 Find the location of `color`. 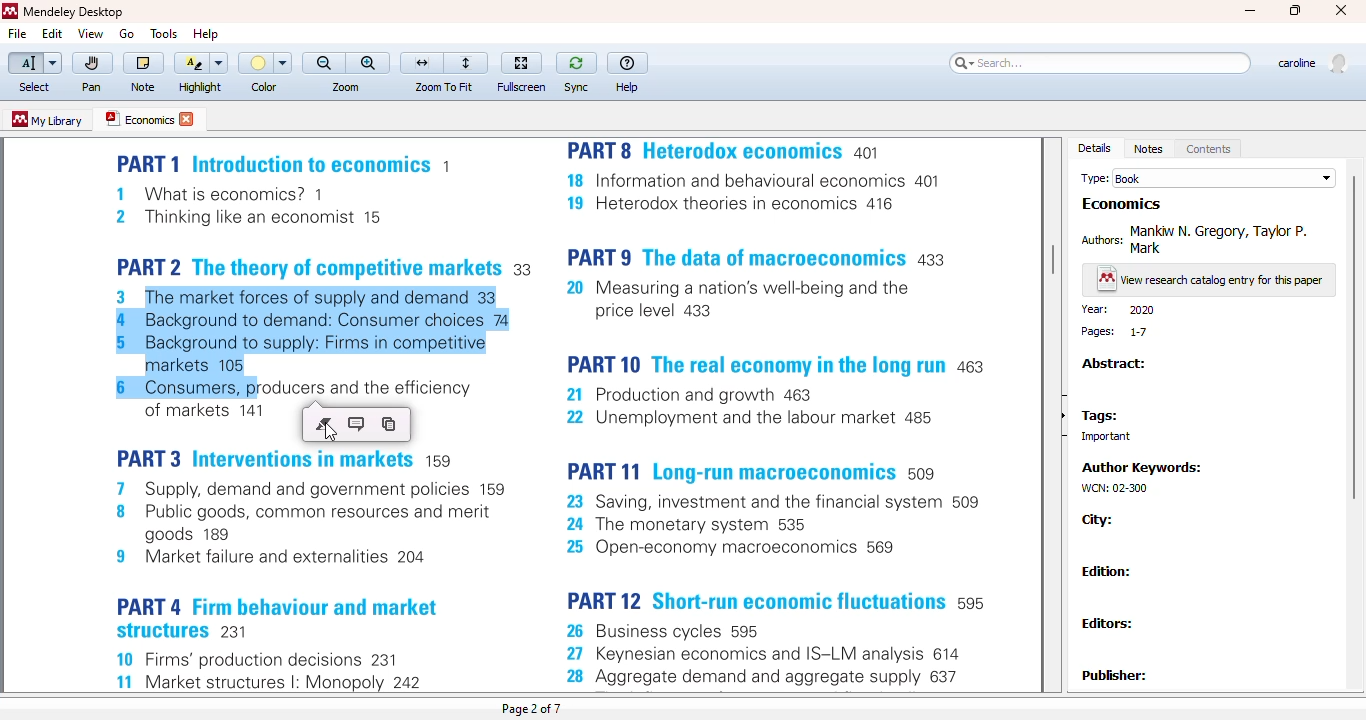

color is located at coordinates (265, 63).